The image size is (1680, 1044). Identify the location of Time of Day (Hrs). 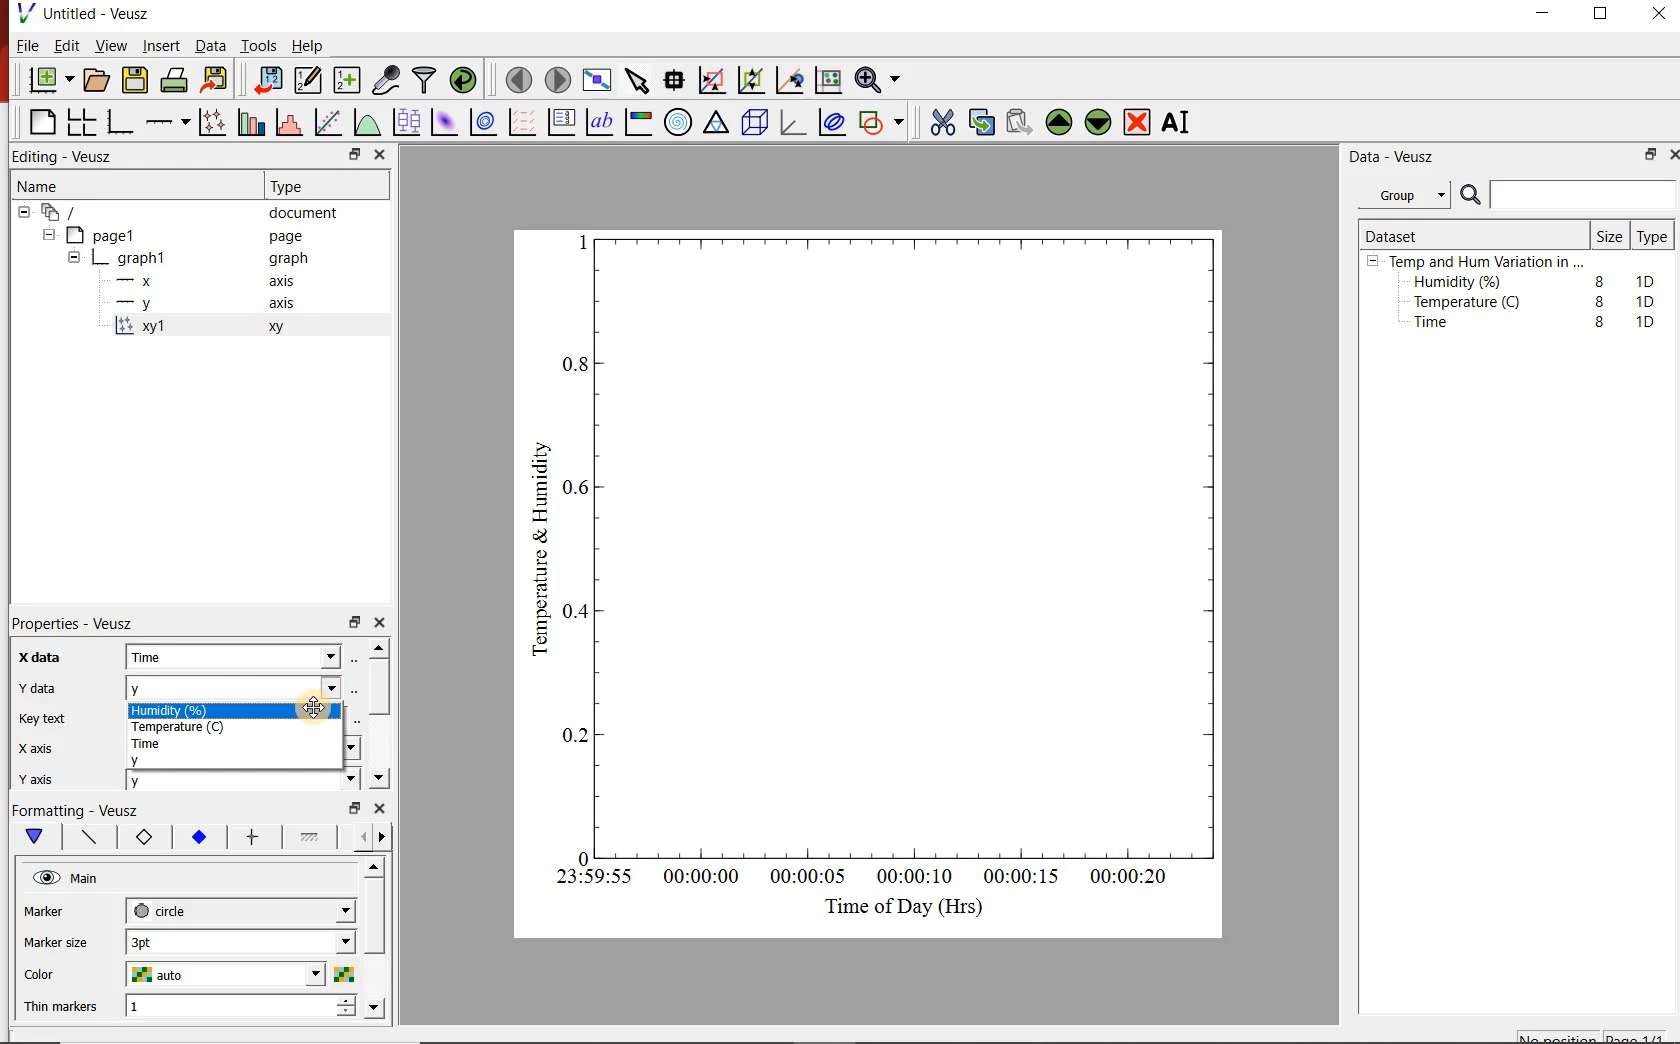
(896, 906).